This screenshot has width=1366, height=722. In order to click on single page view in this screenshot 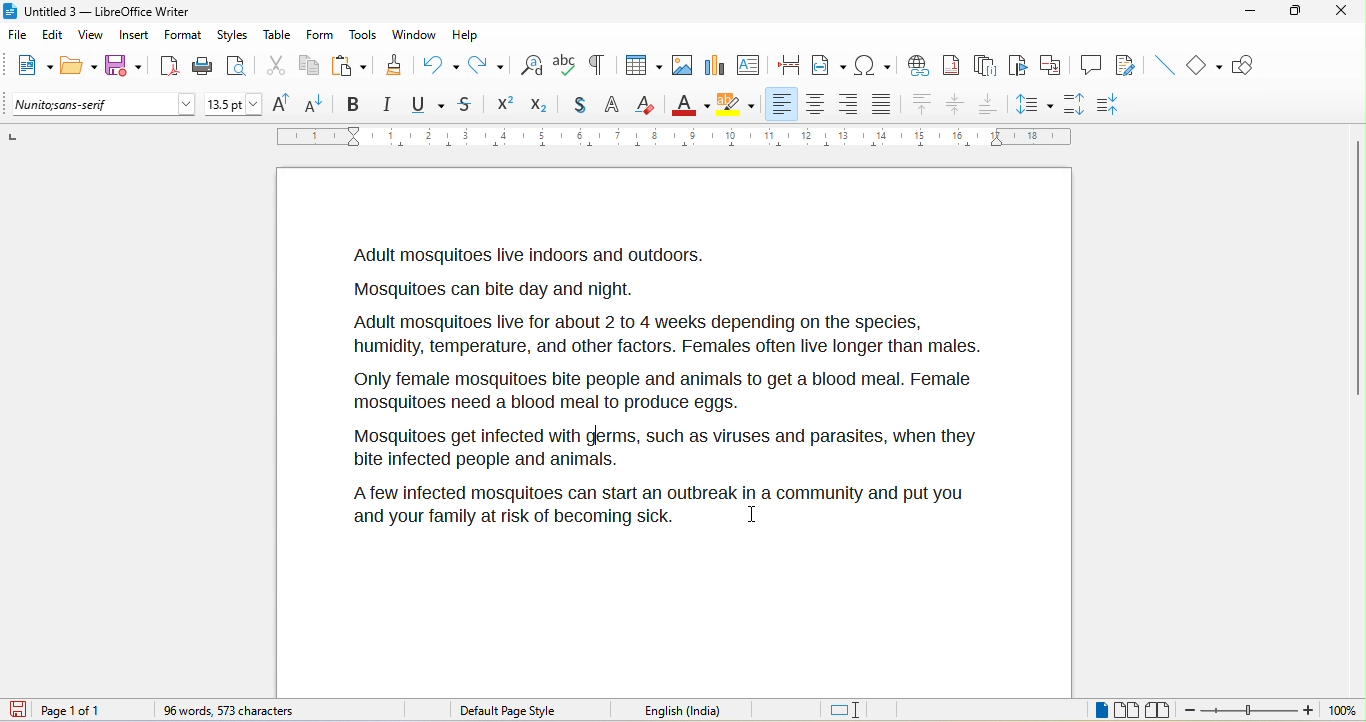, I will do `click(1084, 711)`.